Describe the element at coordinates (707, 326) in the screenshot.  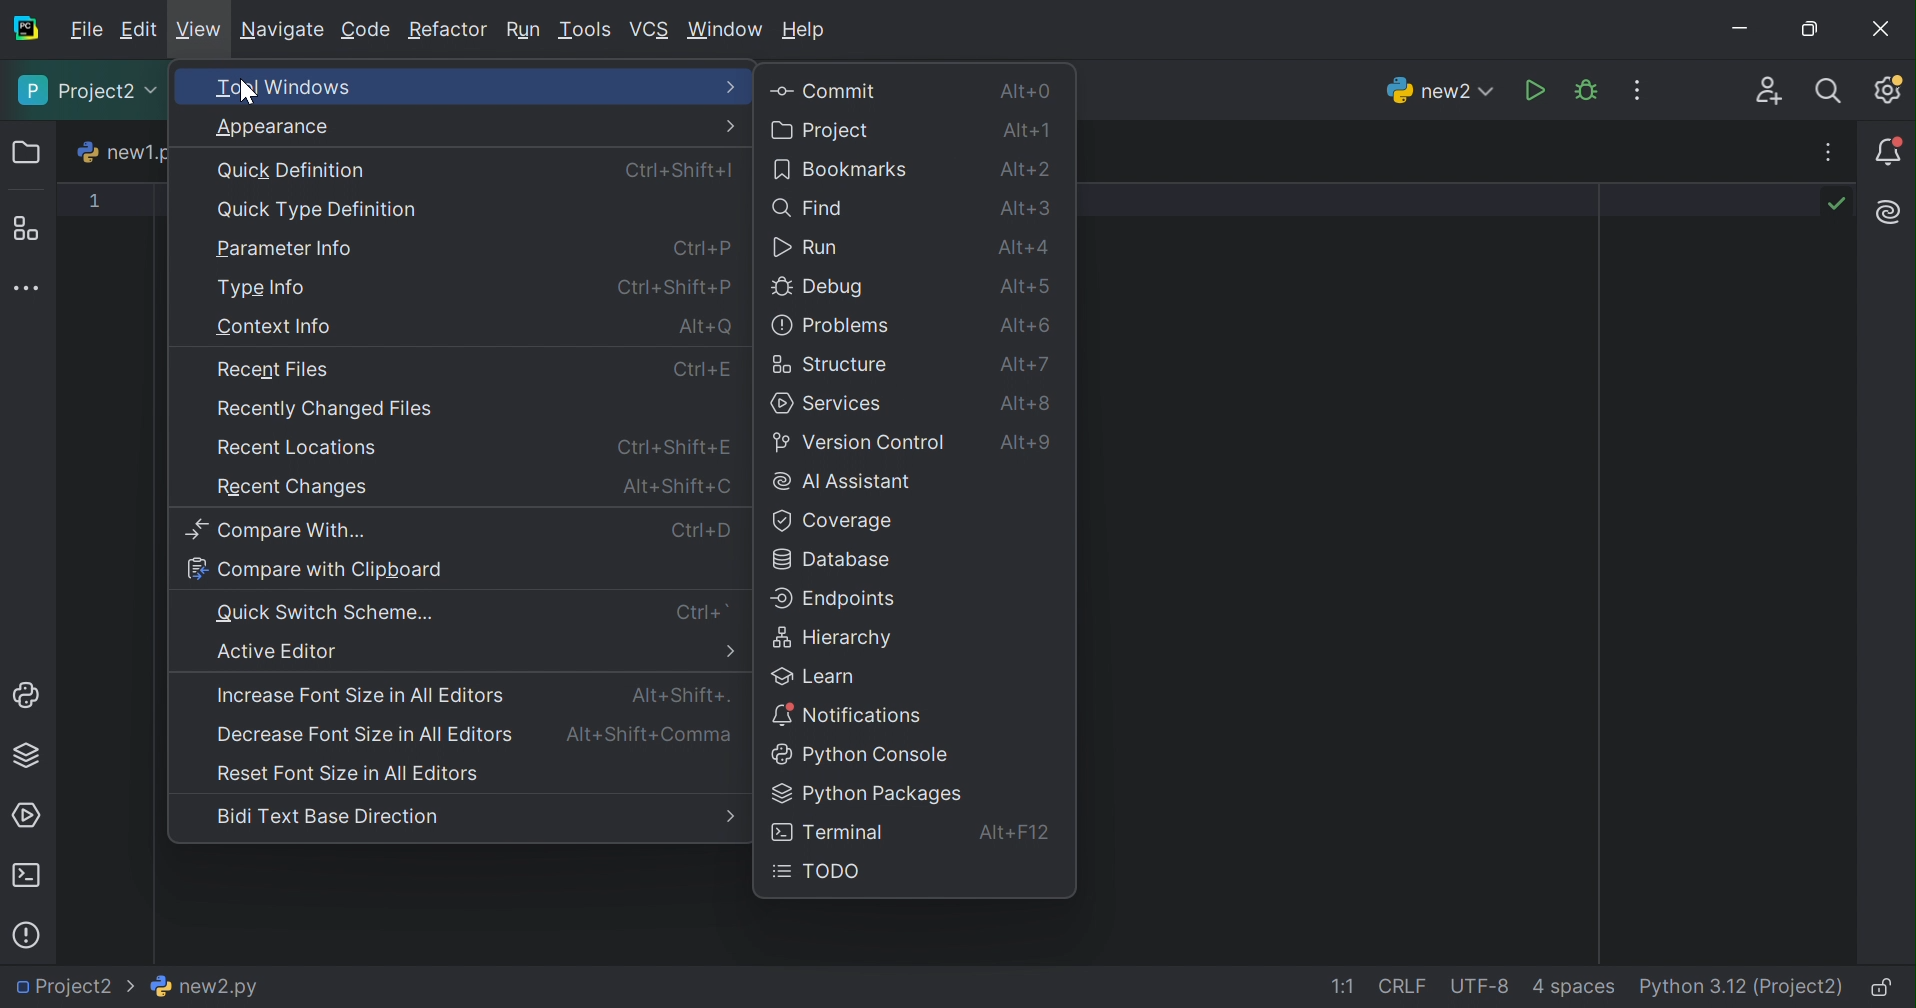
I see `Alt+P` at that location.